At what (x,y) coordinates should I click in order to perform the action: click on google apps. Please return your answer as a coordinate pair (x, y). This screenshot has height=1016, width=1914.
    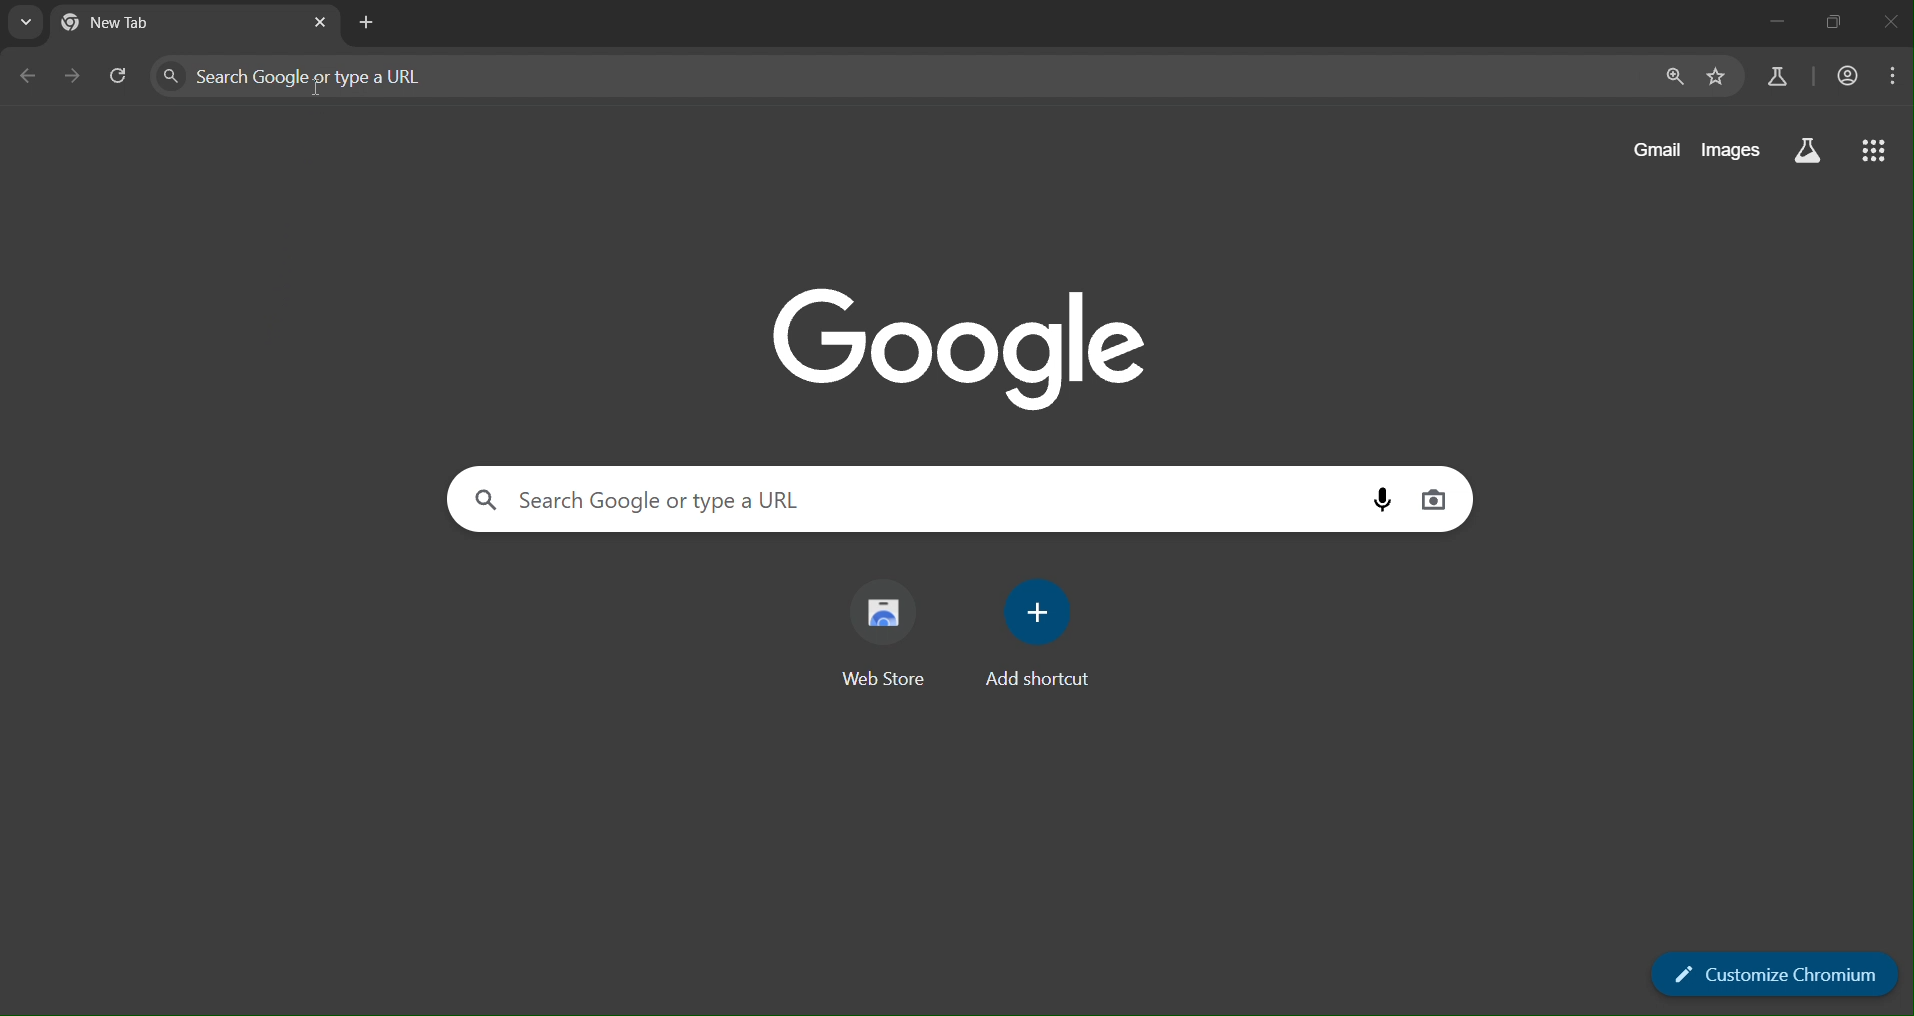
    Looking at the image, I should click on (1871, 148).